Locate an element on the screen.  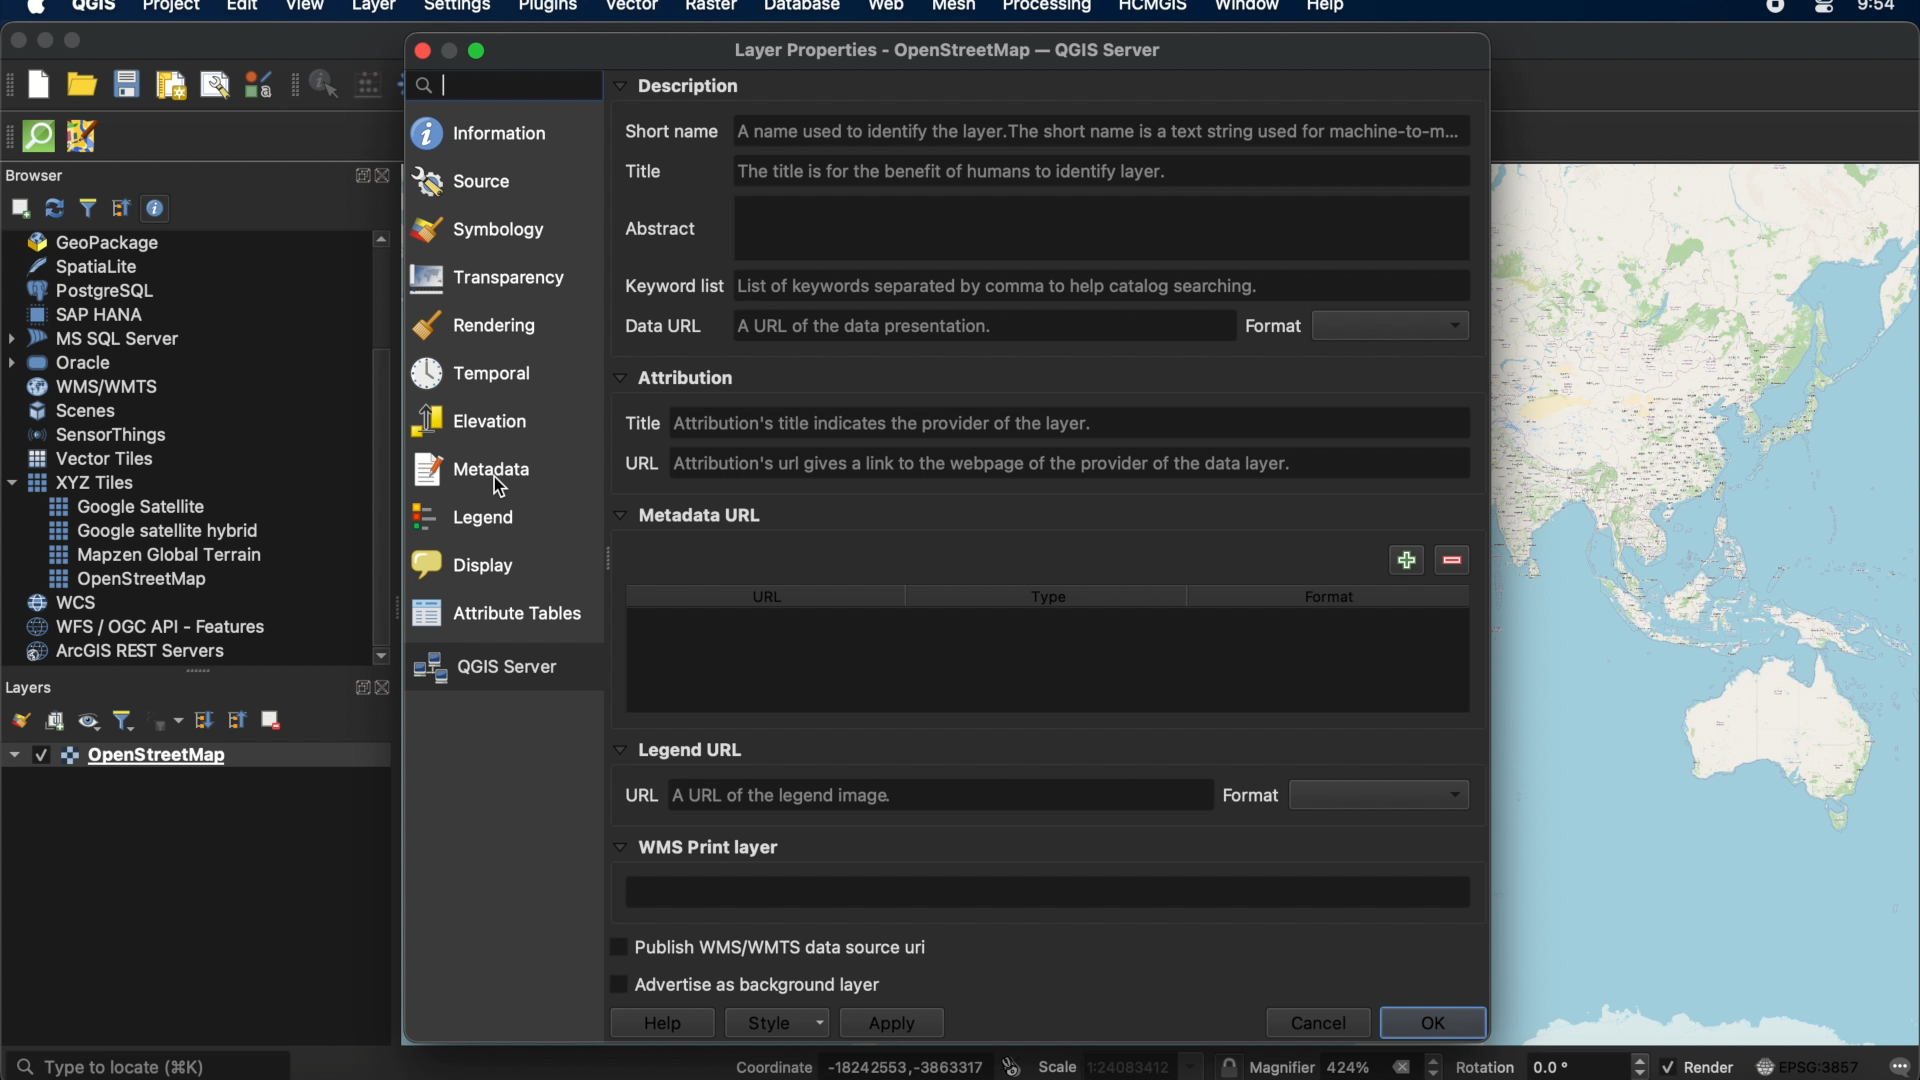
remove is located at coordinates (1453, 560).